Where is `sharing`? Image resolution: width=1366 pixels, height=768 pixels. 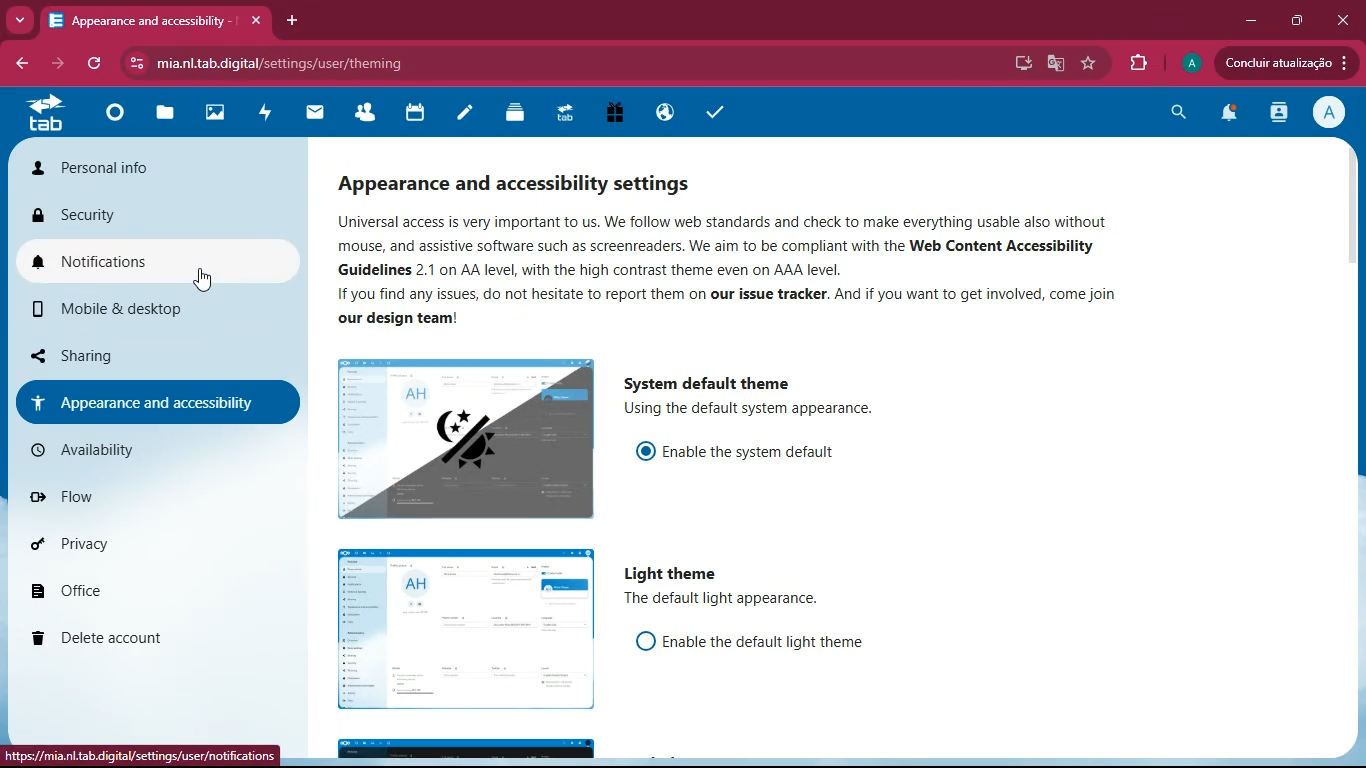 sharing is located at coordinates (150, 356).